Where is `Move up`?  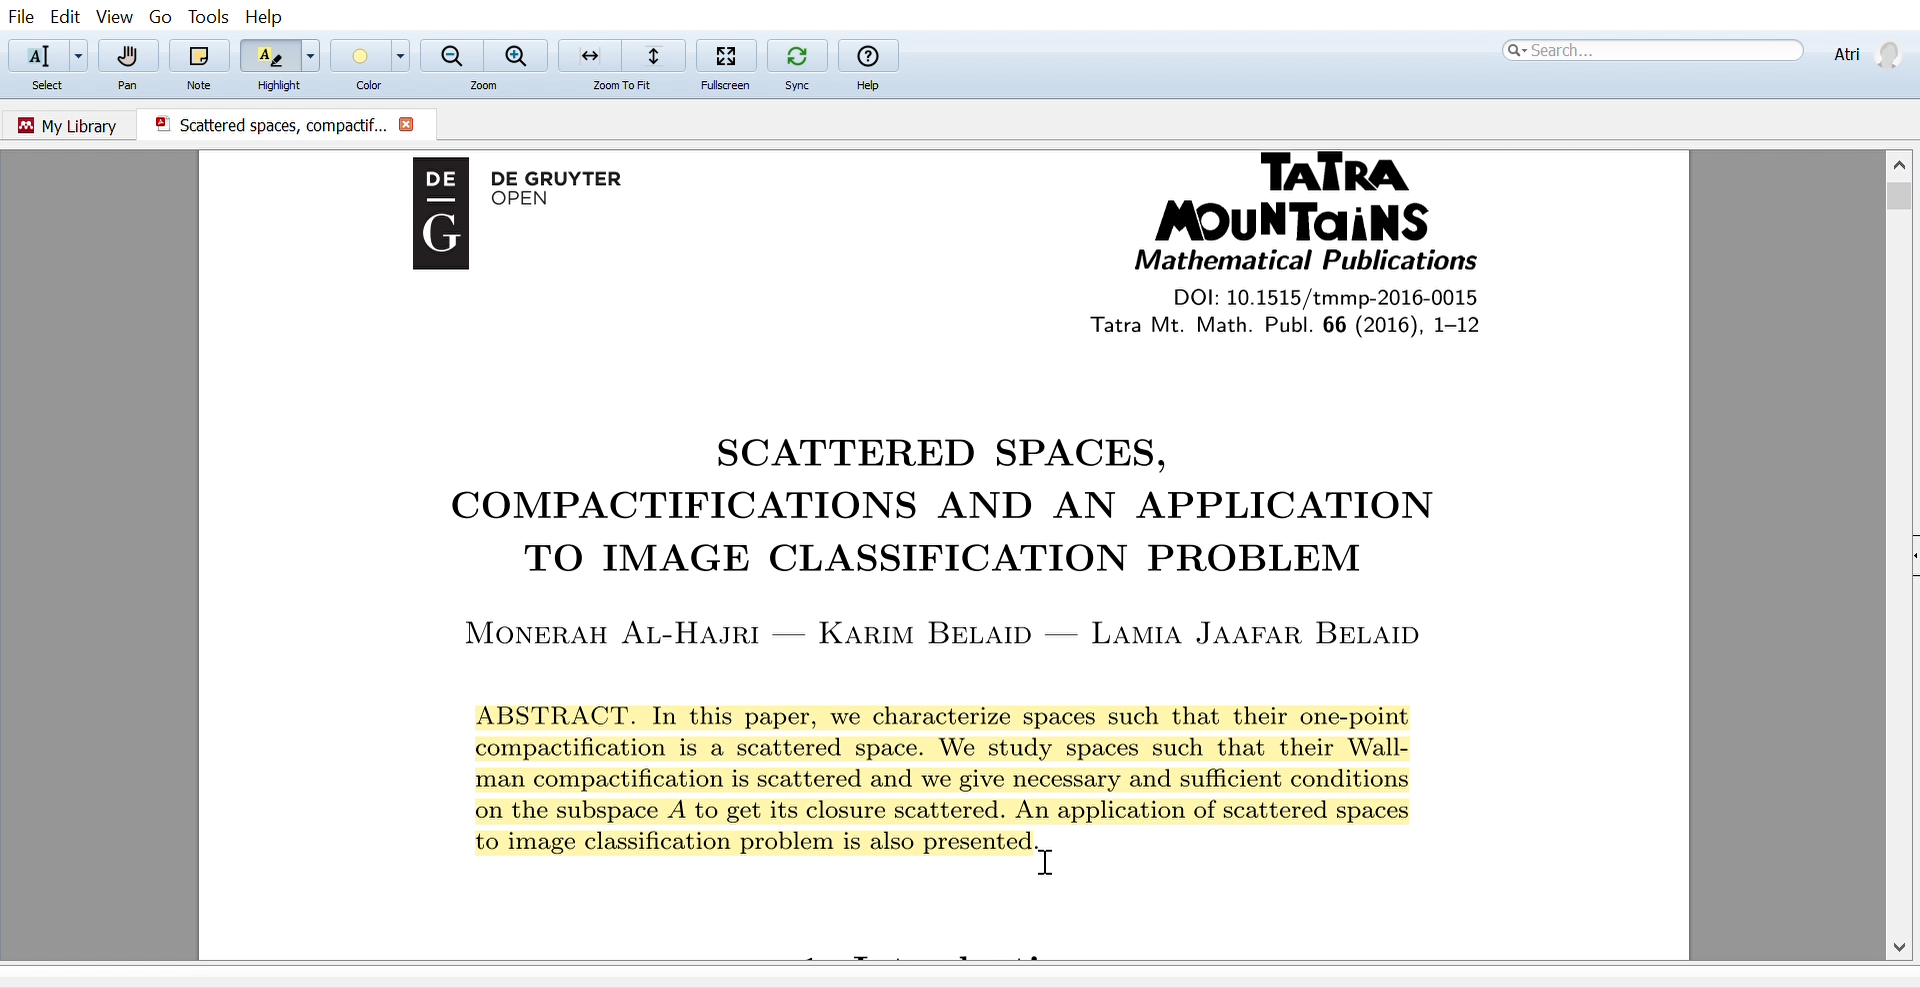
Move up is located at coordinates (1902, 161).